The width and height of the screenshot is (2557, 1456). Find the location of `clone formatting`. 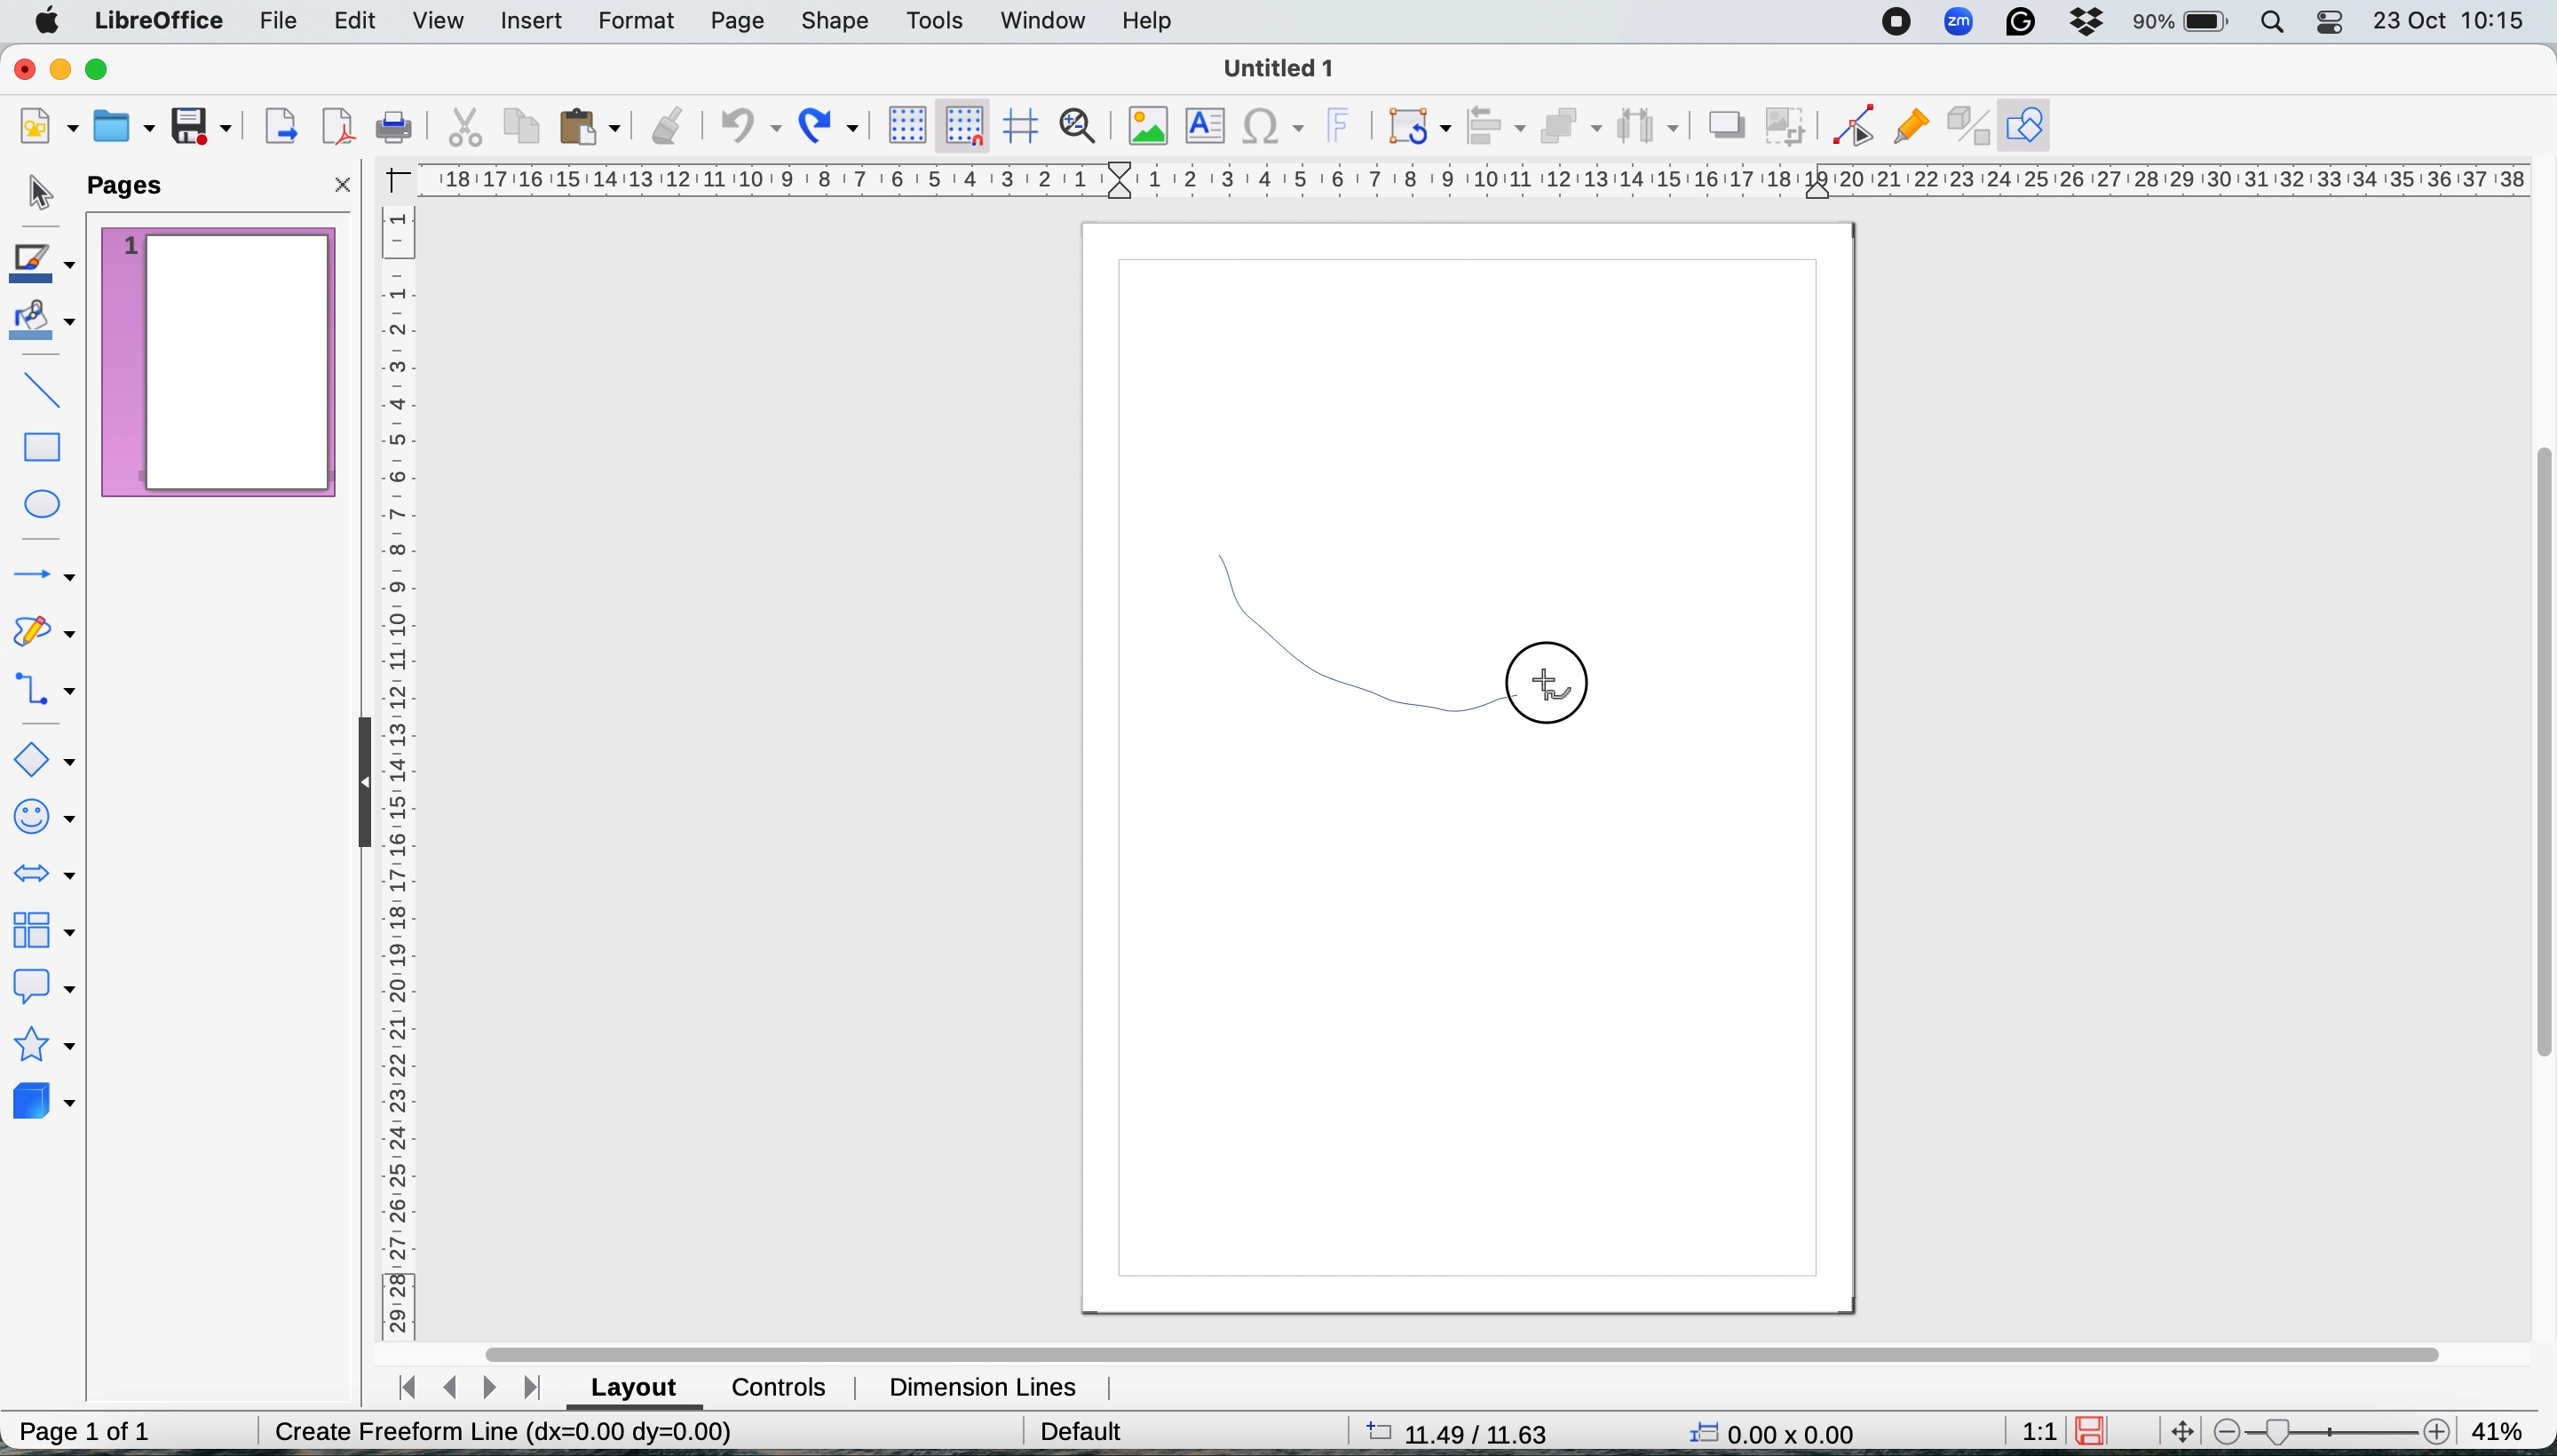

clone formatting is located at coordinates (669, 125).